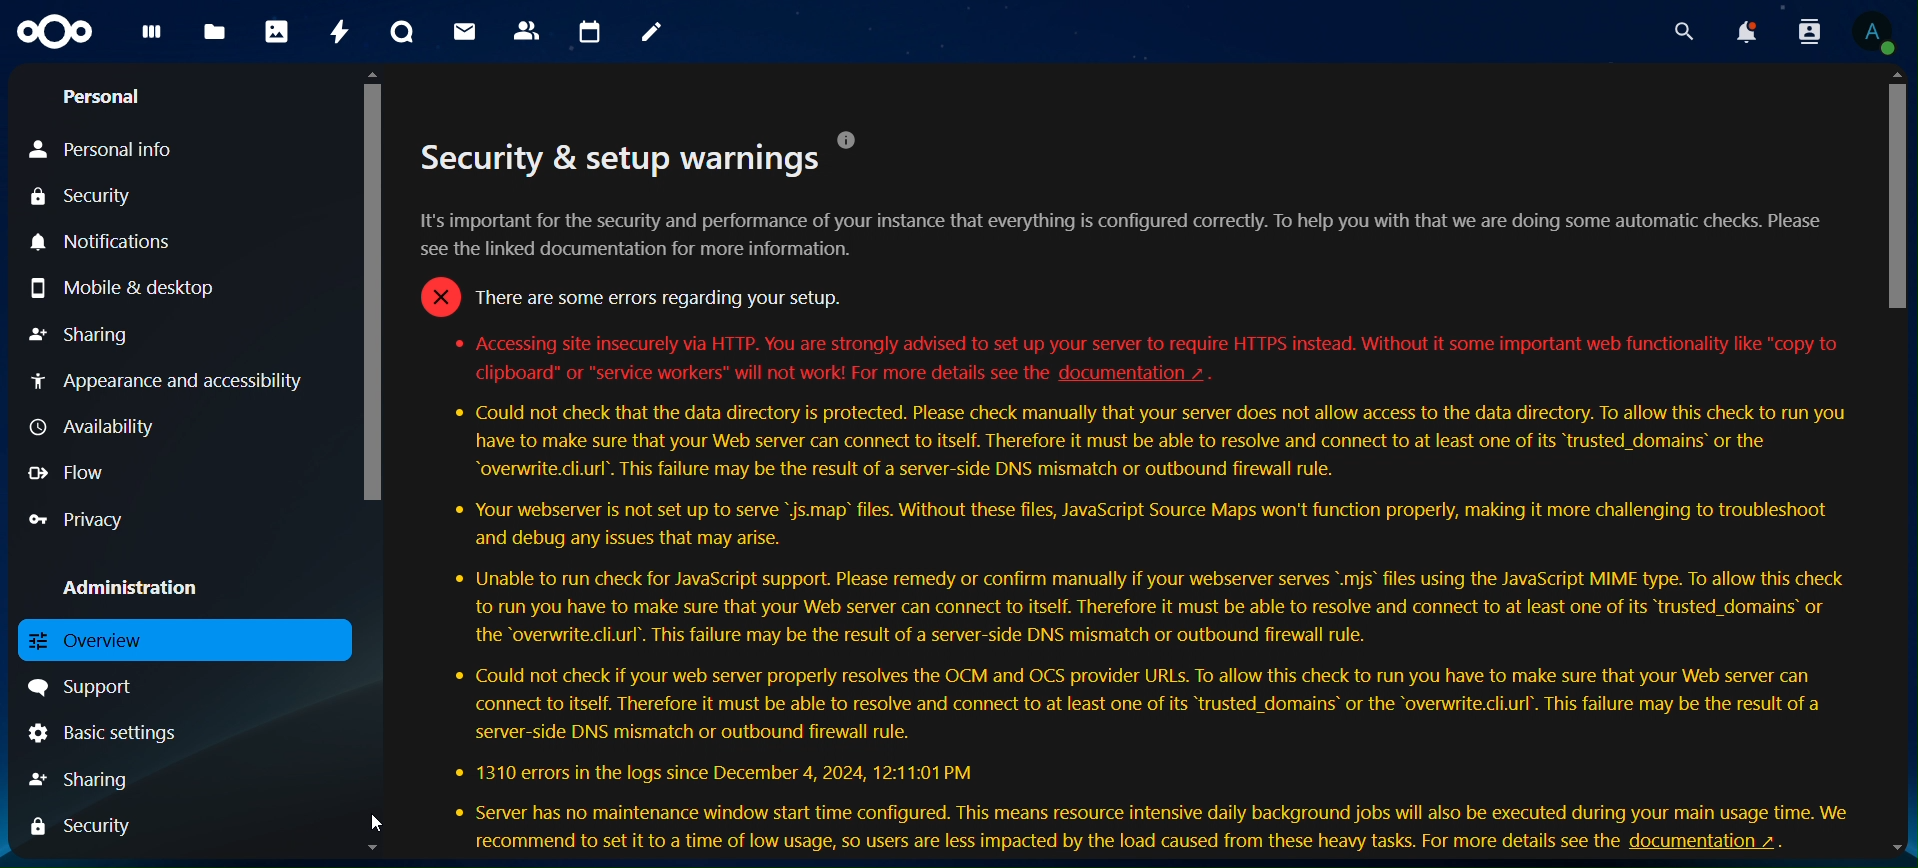 Image resolution: width=1918 pixels, height=868 pixels. I want to click on administration, so click(139, 588).